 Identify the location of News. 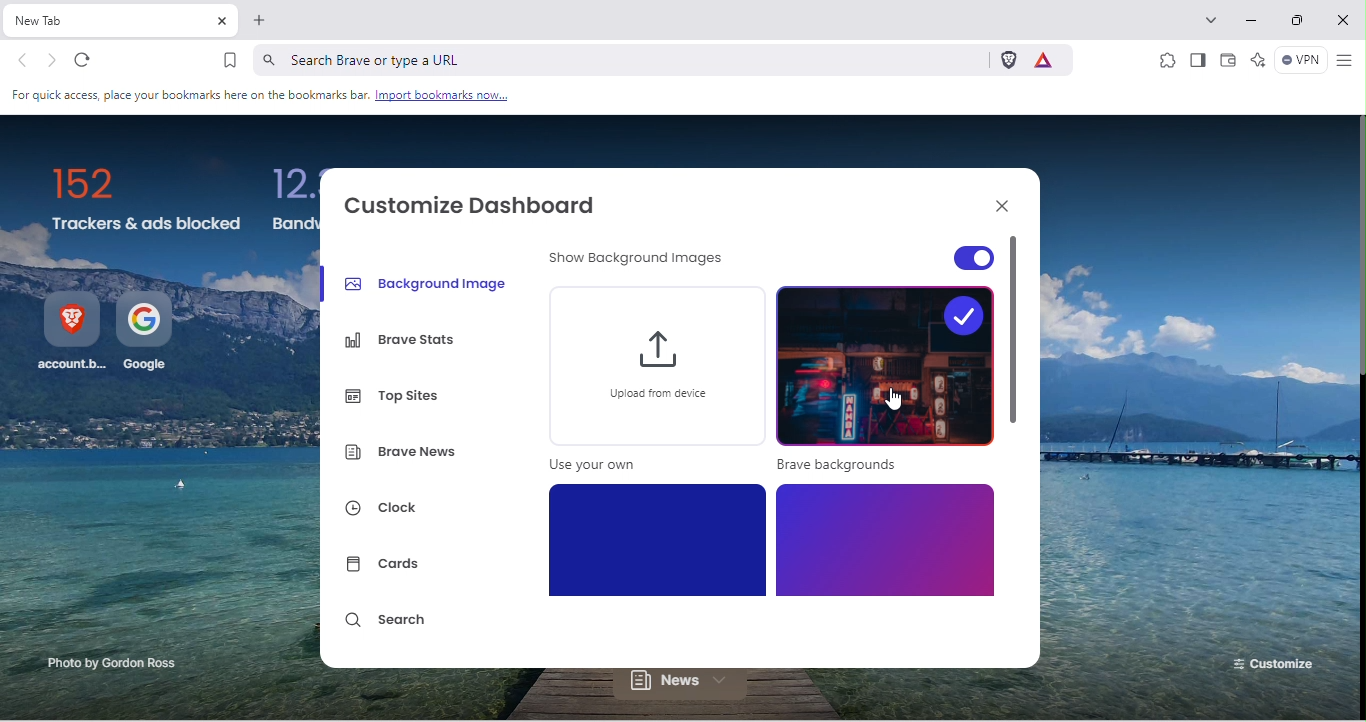
(689, 687).